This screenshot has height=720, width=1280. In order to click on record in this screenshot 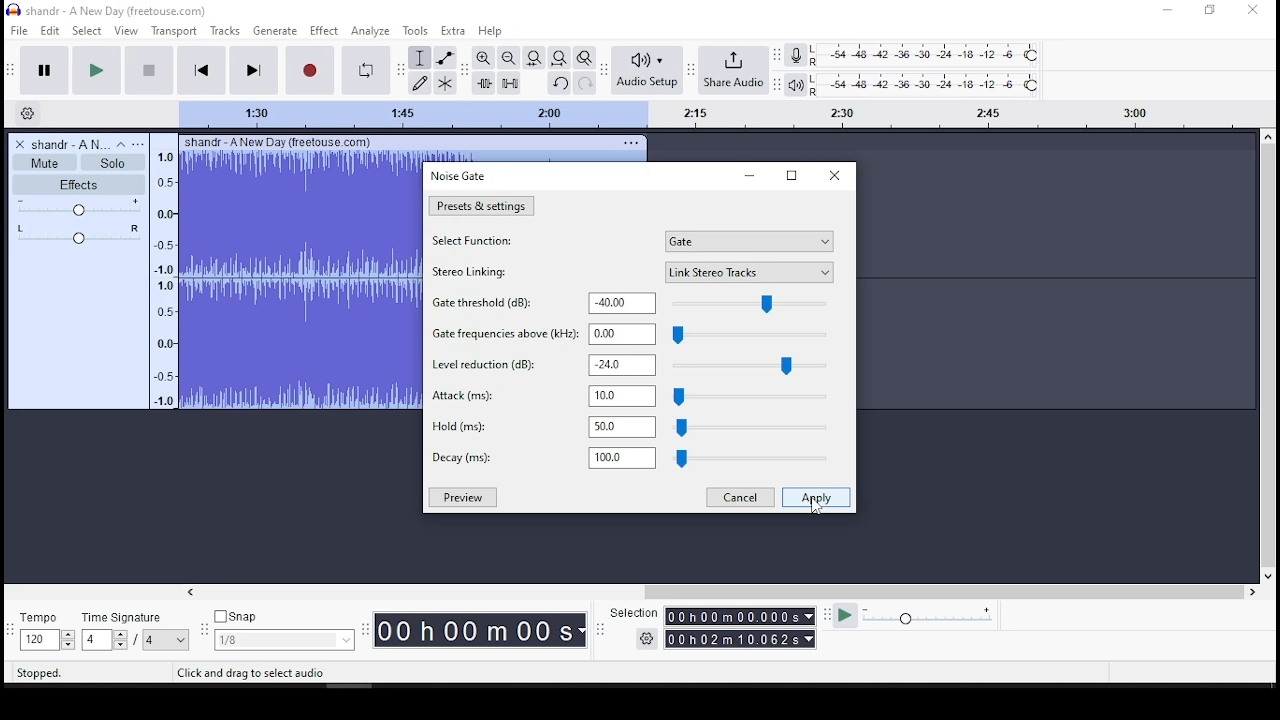, I will do `click(310, 71)`.